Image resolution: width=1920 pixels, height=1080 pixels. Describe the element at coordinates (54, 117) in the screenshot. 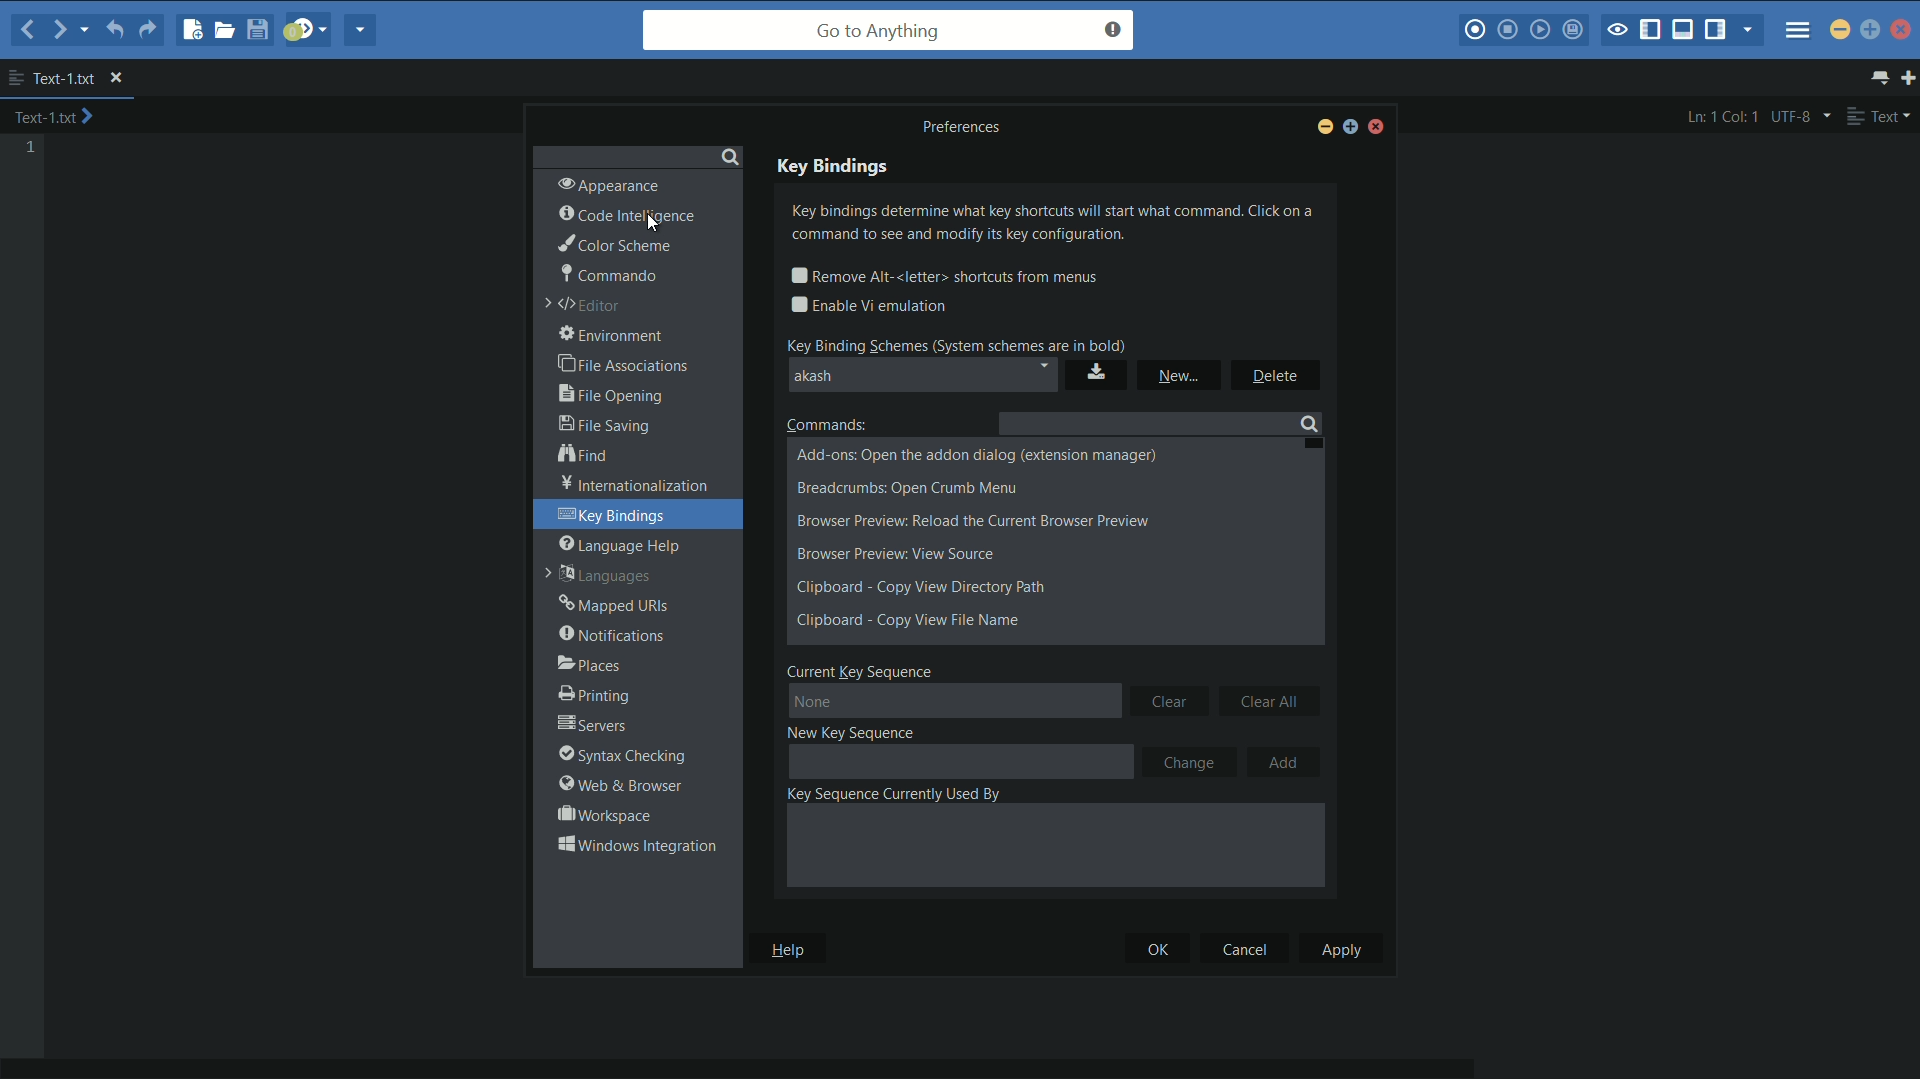

I see `text-1.txt` at that location.